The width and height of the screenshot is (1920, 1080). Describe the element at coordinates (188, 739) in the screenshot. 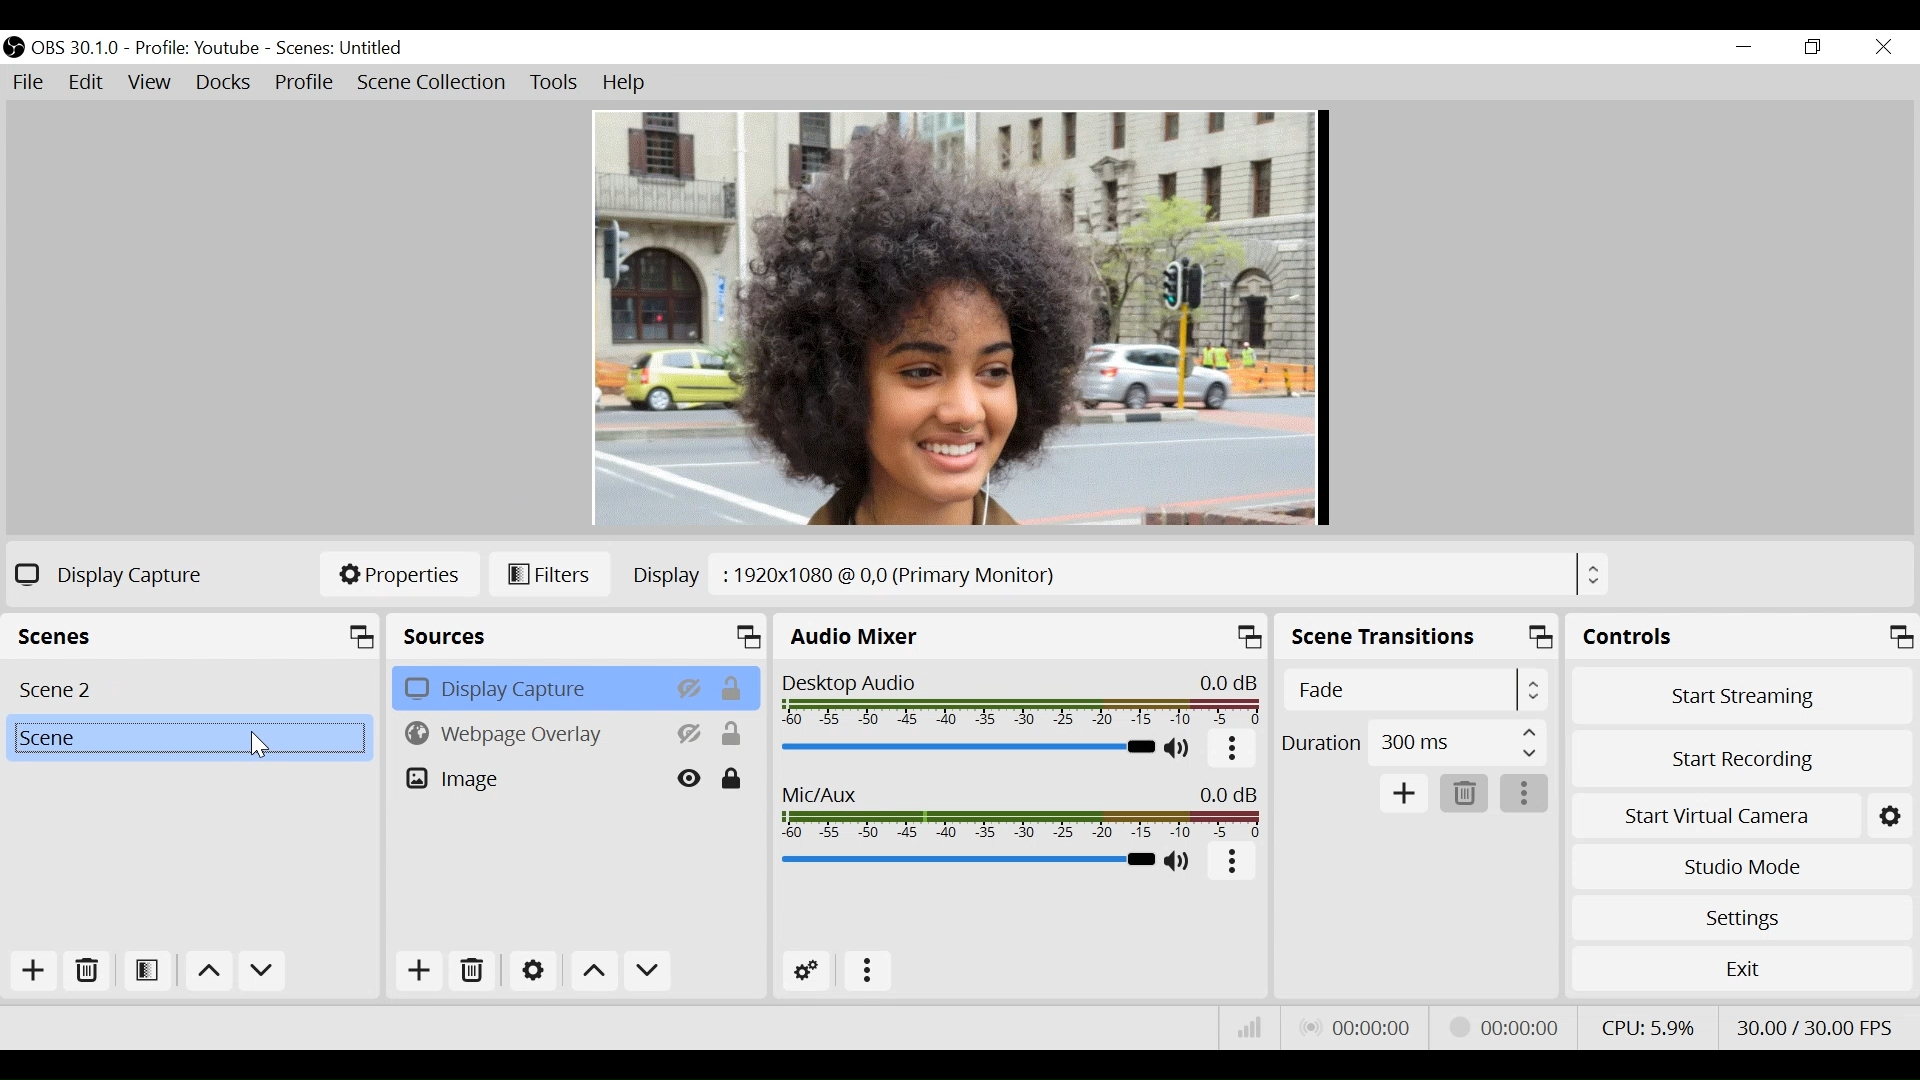

I see `Scene` at that location.